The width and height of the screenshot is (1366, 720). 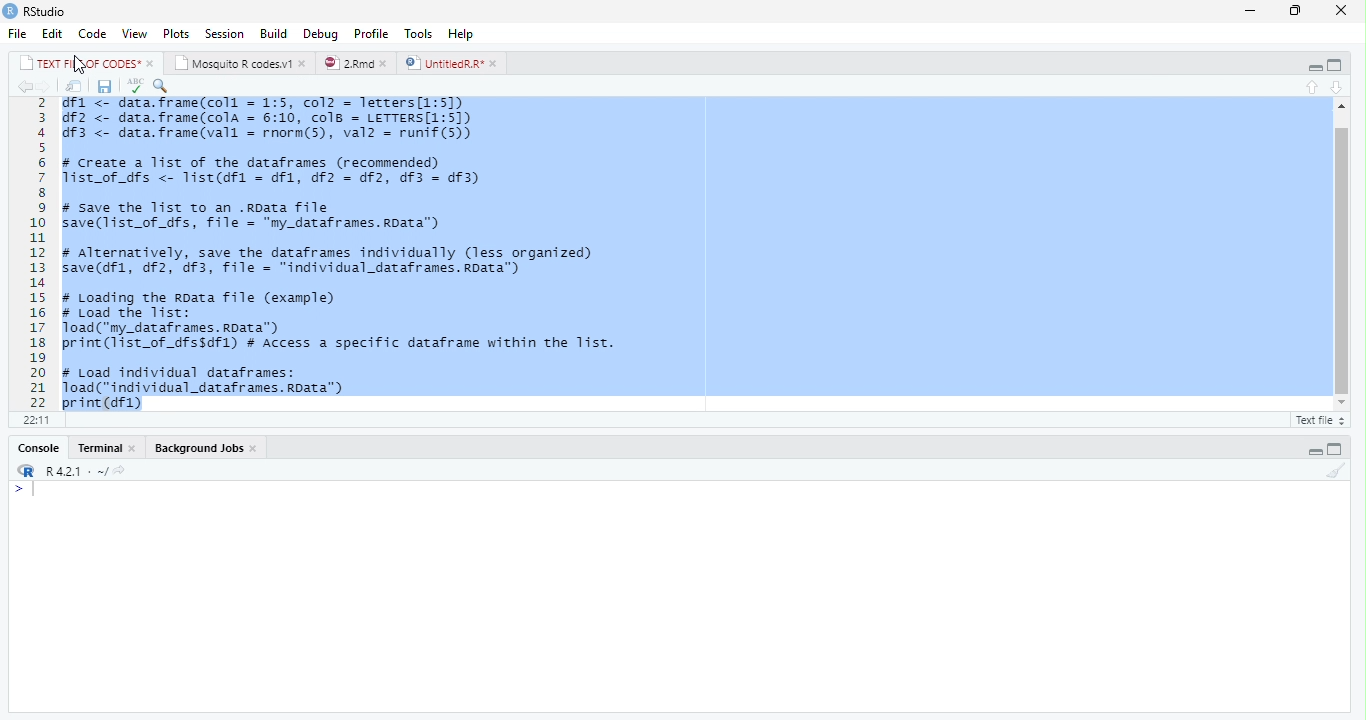 What do you see at coordinates (1314, 87) in the screenshot?
I see `Go to previous section` at bounding box center [1314, 87].